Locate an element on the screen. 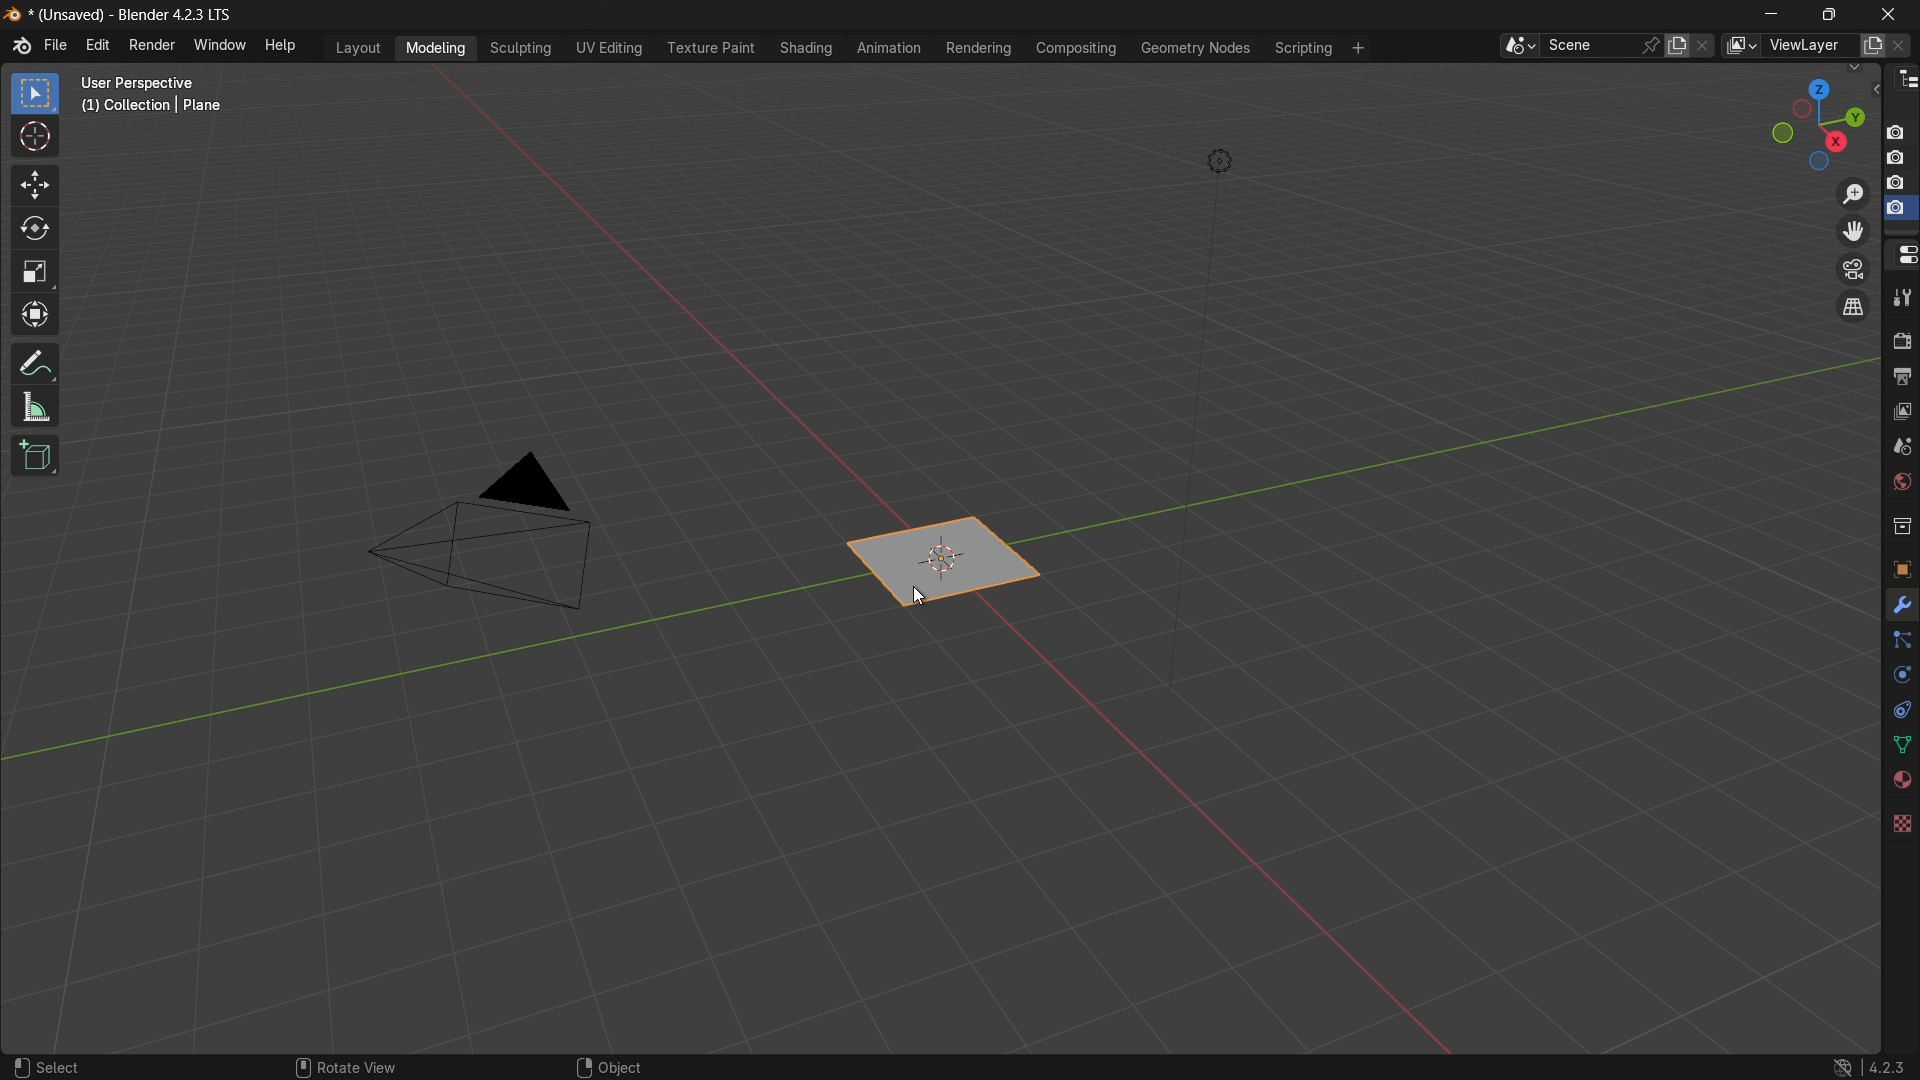 This screenshot has width=1920, height=1080. select is located at coordinates (50, 1061).